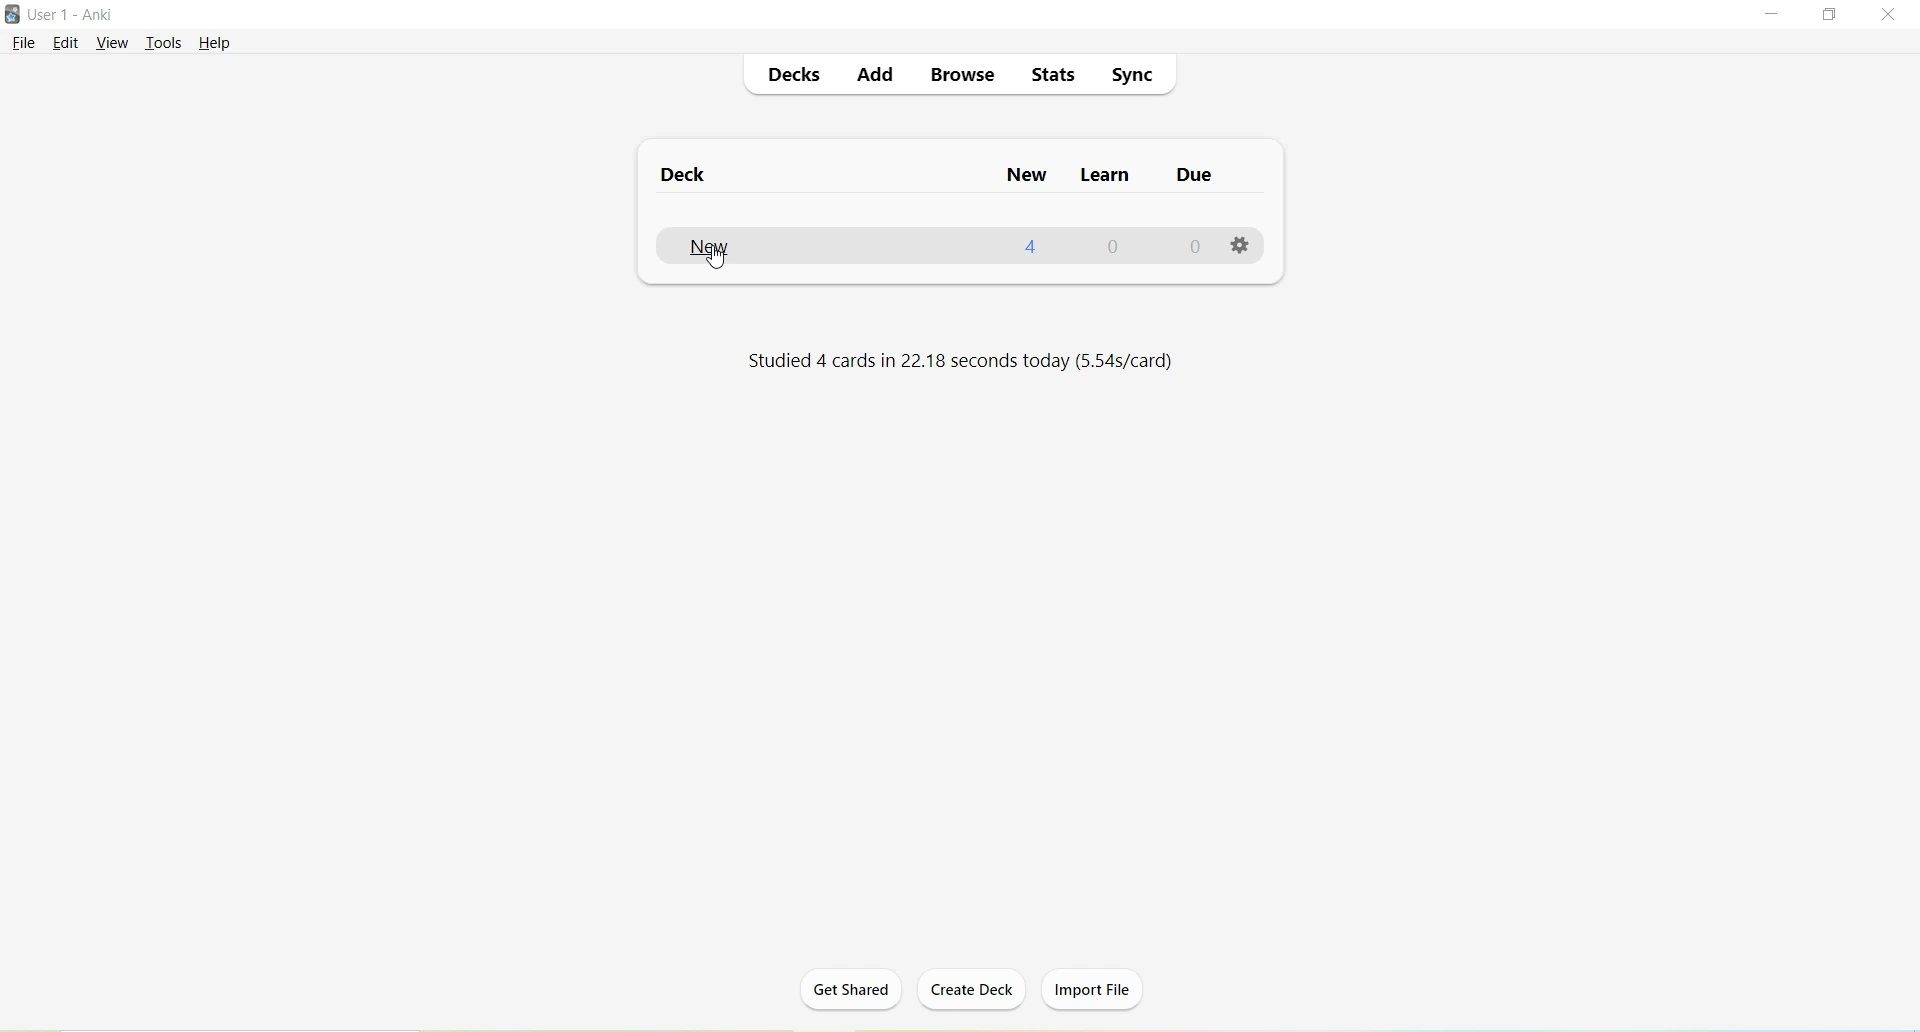 The image size is (1920, 1032). I want to click on Tools, so click(163, 44).